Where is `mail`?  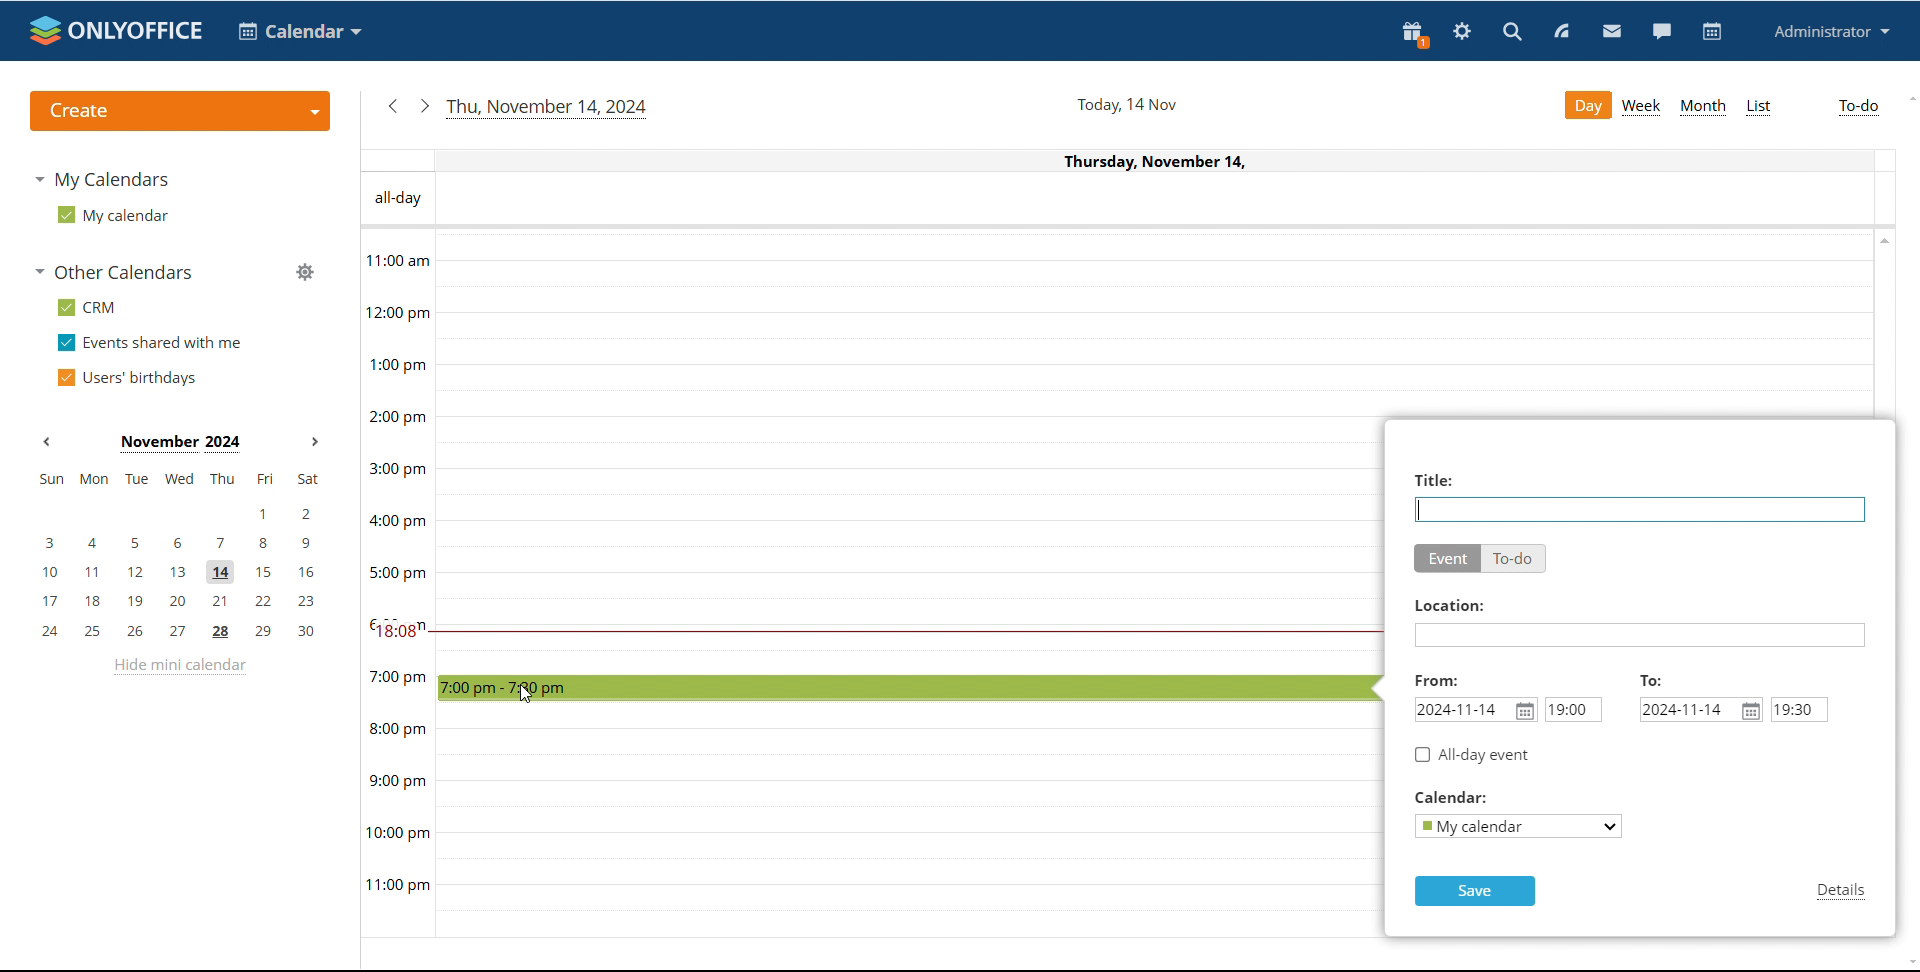
mail is located at coordinates (1613, 32).